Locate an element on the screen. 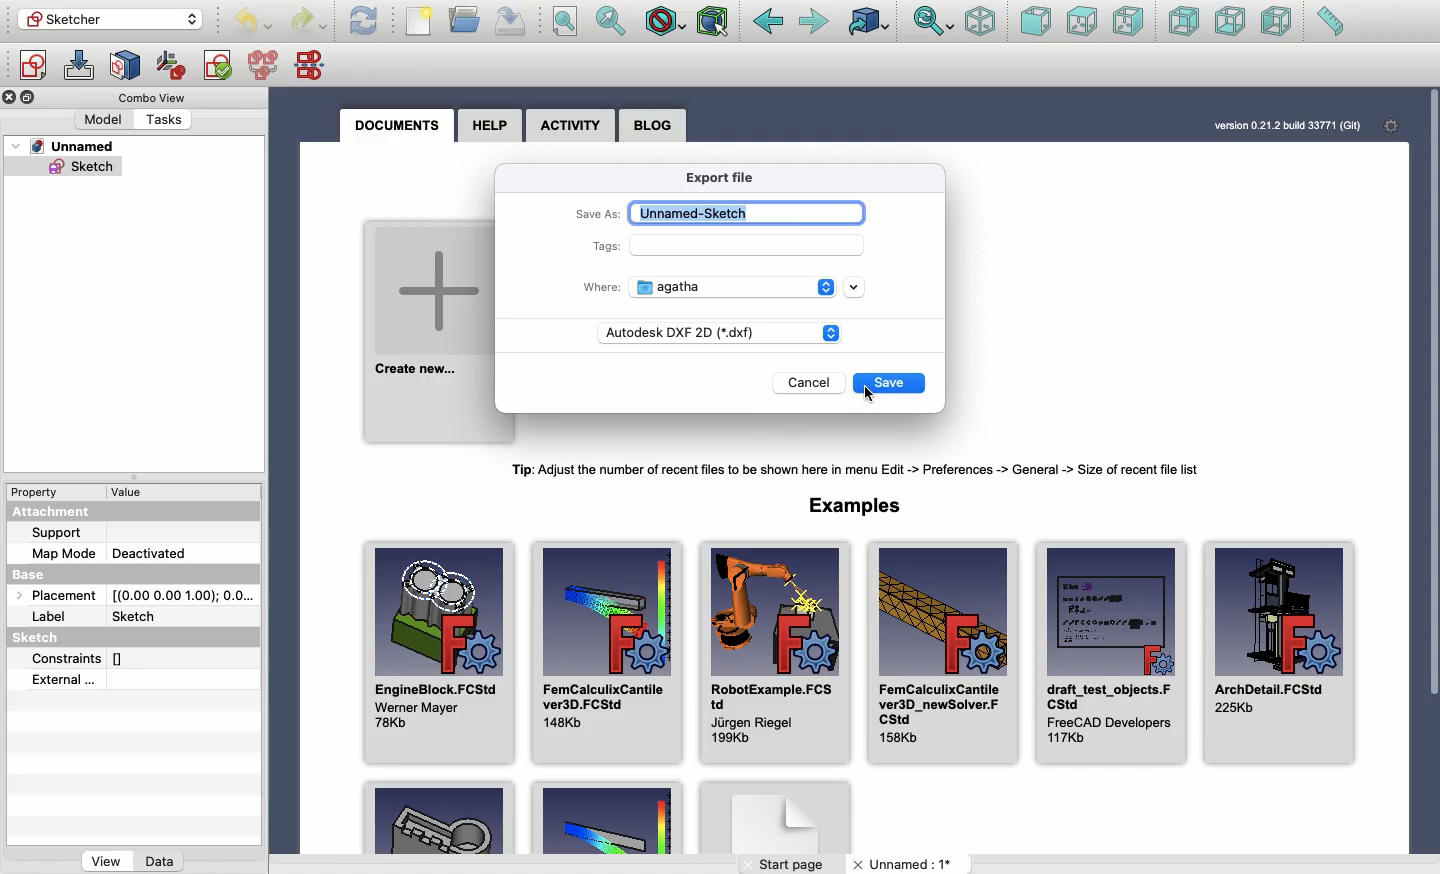  Top is located at coordinates (1081, 21).